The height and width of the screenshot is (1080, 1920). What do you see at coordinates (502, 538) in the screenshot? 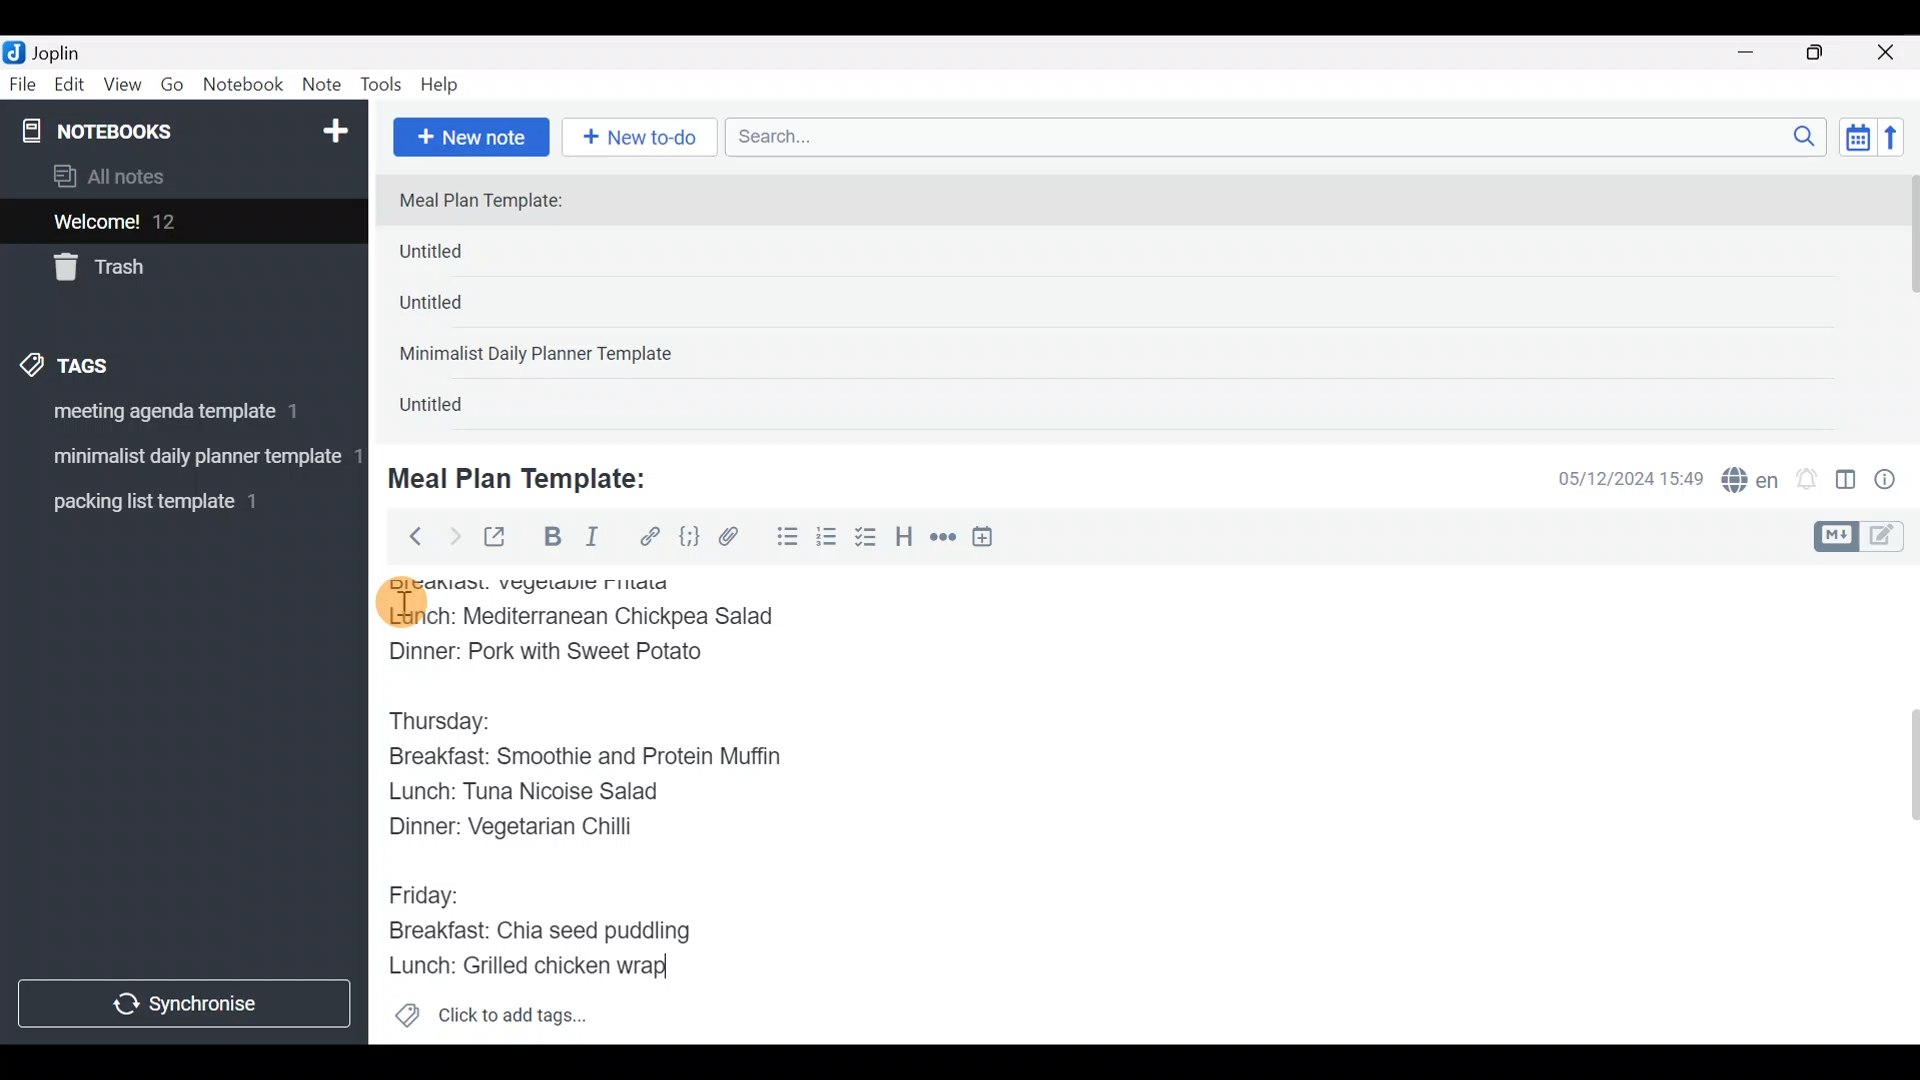
I see `Toggle external editing` at bounding box center [502, 538].